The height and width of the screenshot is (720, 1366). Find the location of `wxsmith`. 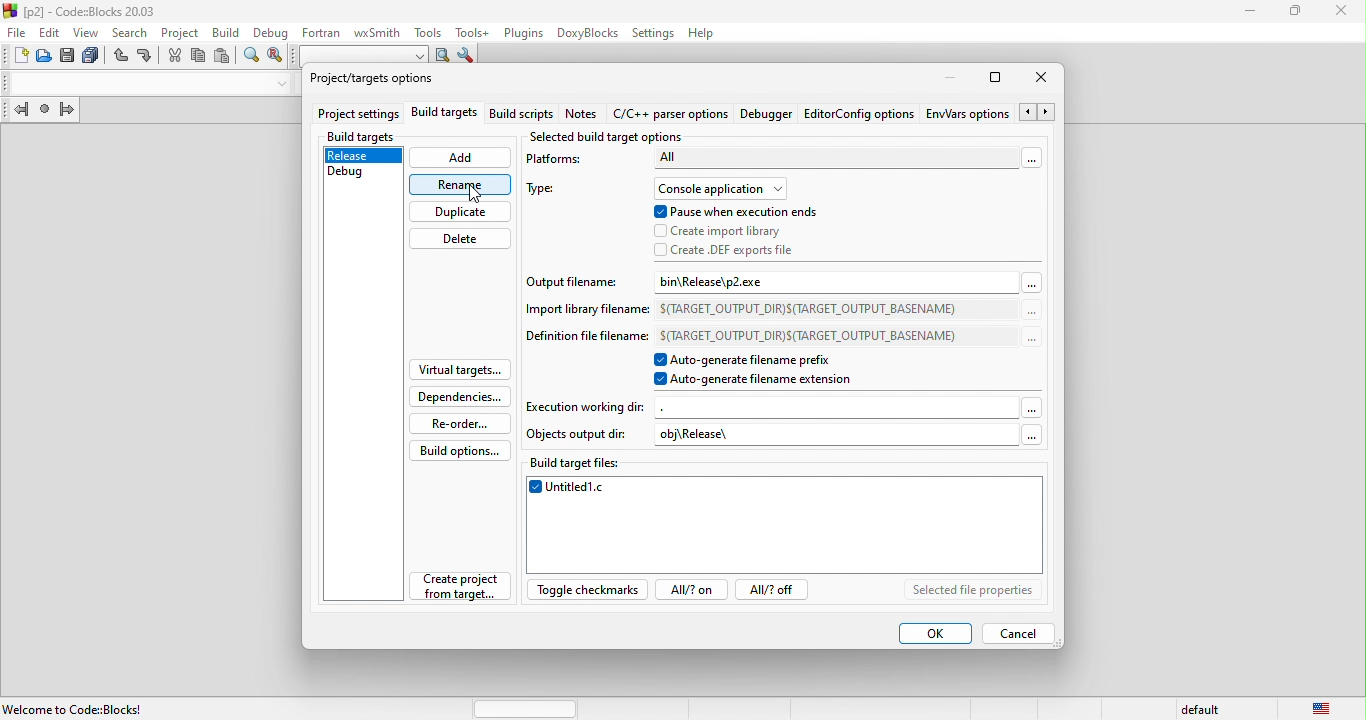

wxsmith is located at coordinates (375, 31).